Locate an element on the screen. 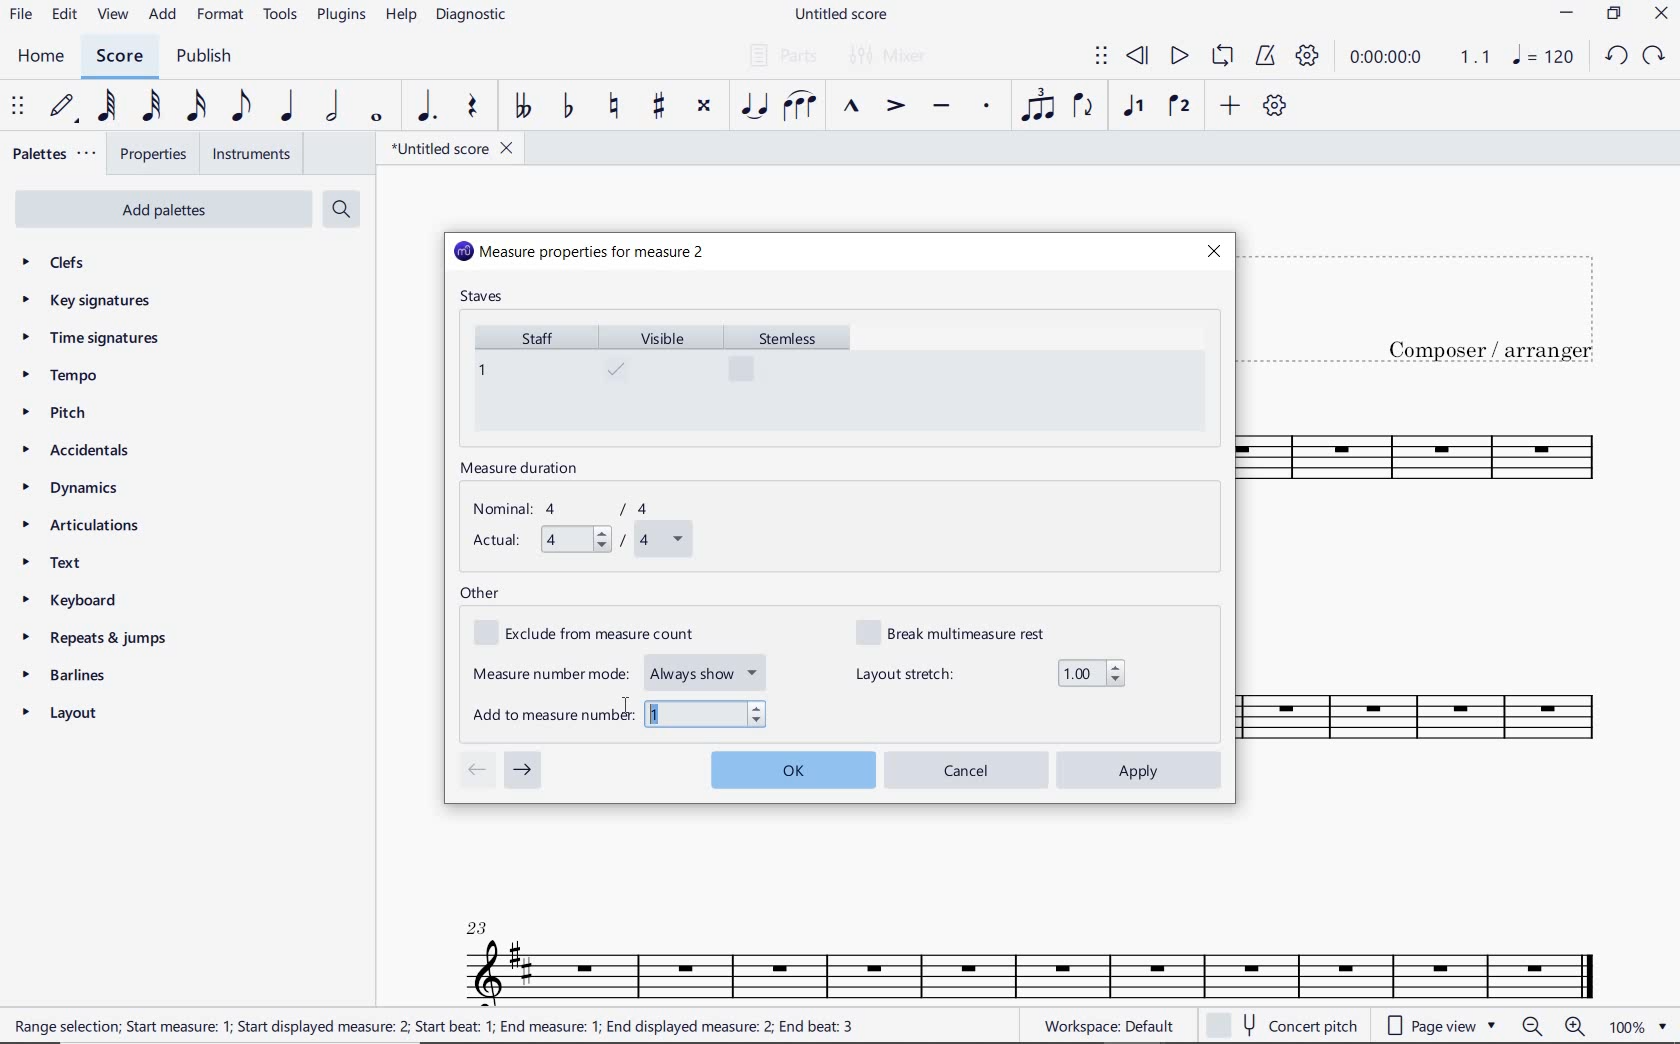 The image size is (1680, 1044). ADD is located at coordinates (164, 16).